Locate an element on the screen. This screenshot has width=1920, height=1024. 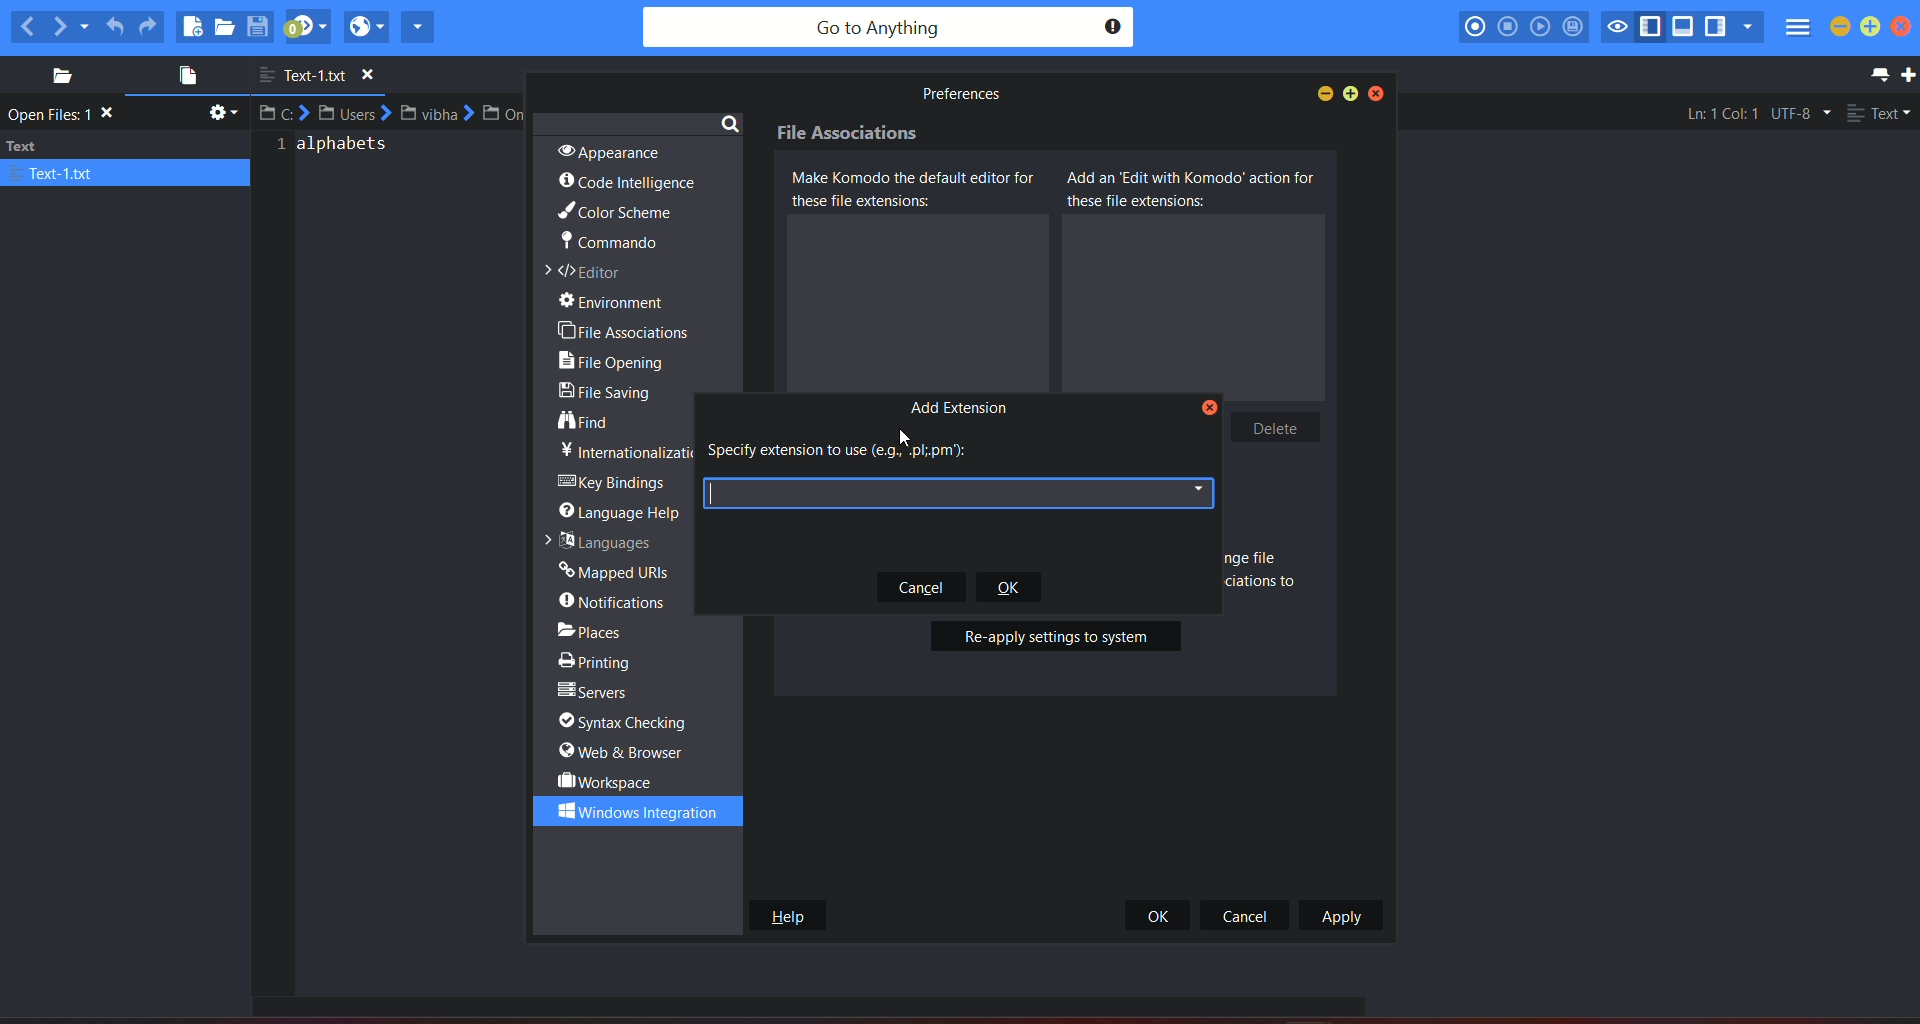
servers is located at coordinates (596, 692).